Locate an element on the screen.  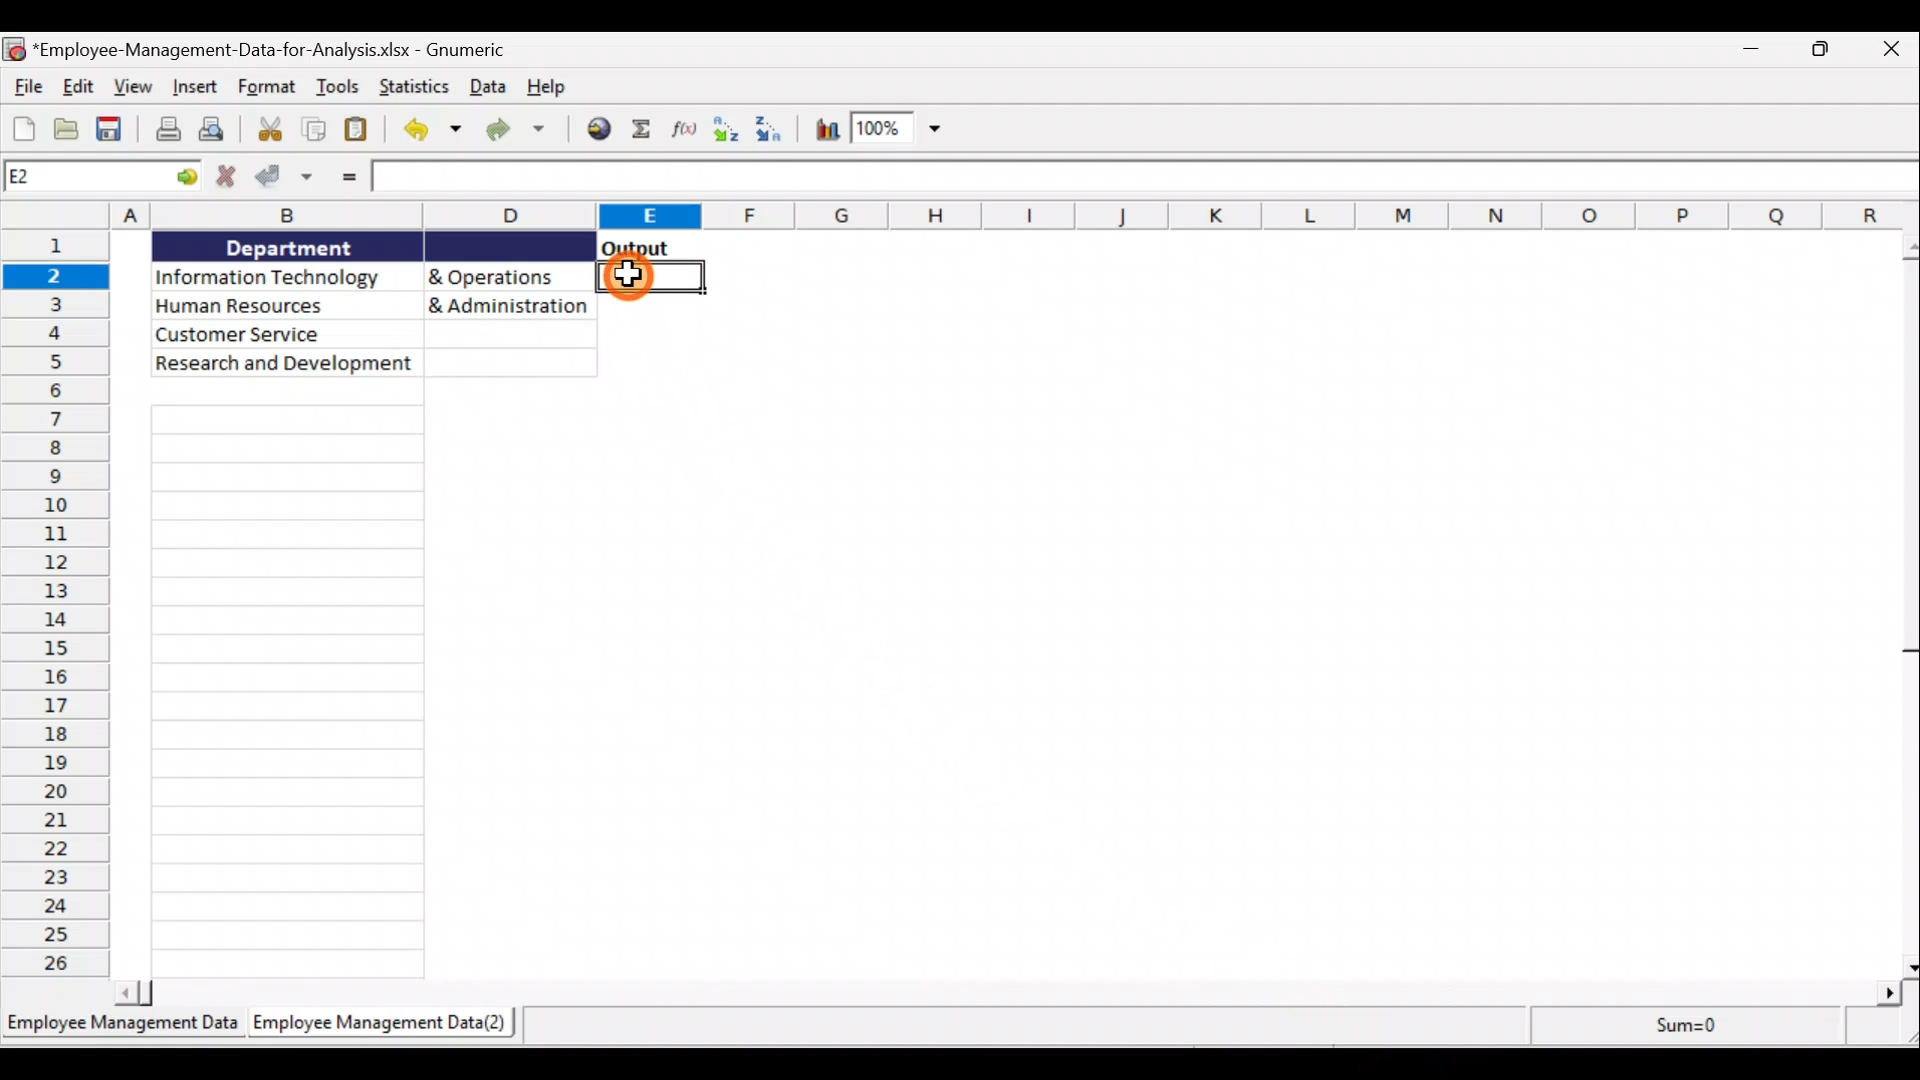
Data is located at coordinates (488, 88).